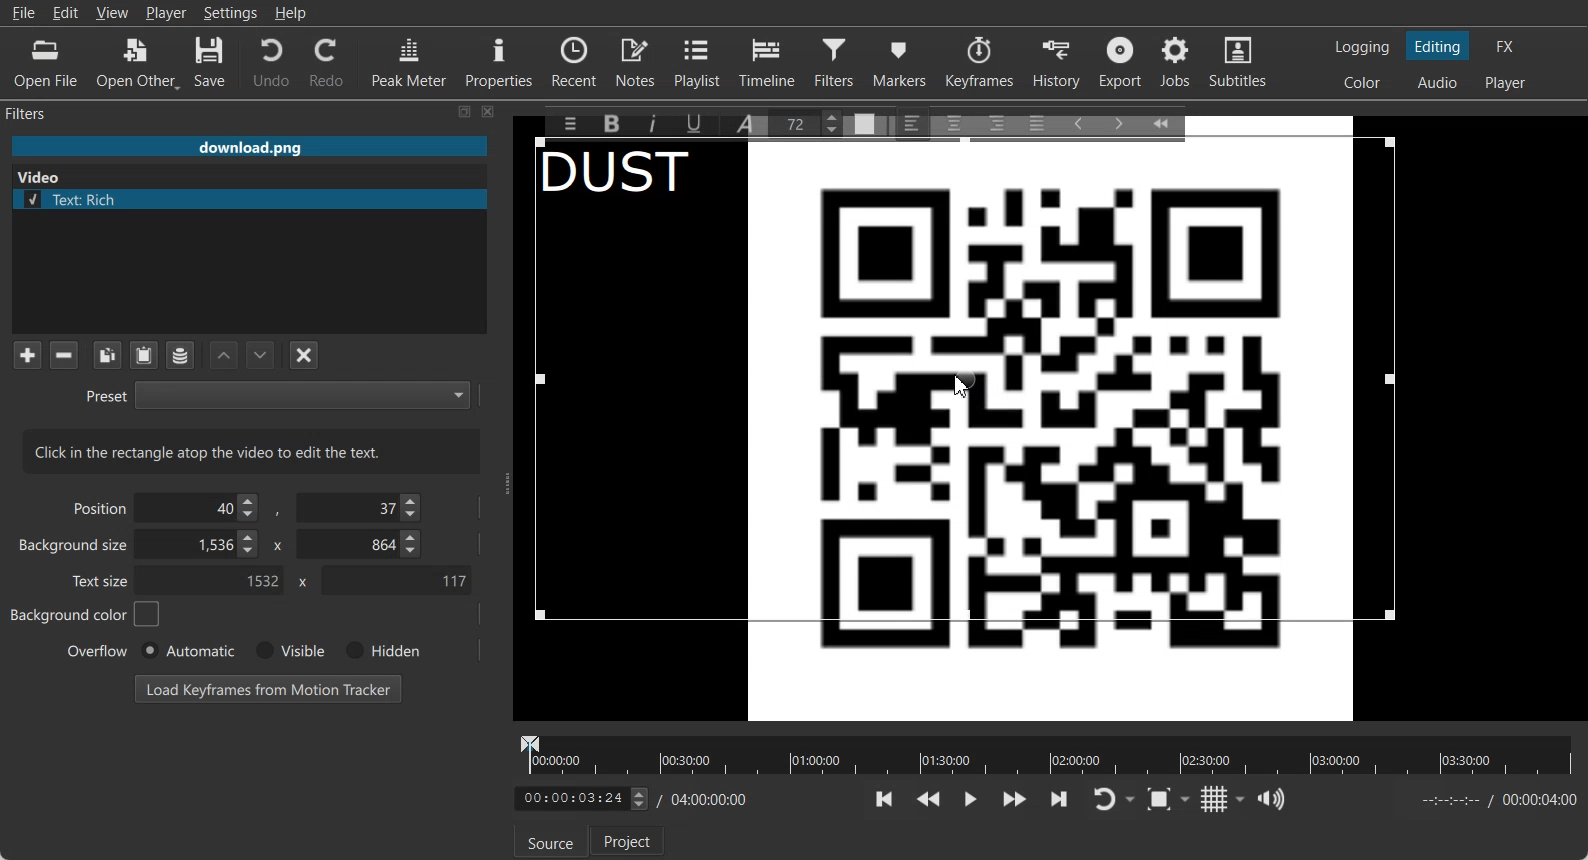  Describe the element at coordinates (701, 123) in the screenshot. I see `Underline` at that location.